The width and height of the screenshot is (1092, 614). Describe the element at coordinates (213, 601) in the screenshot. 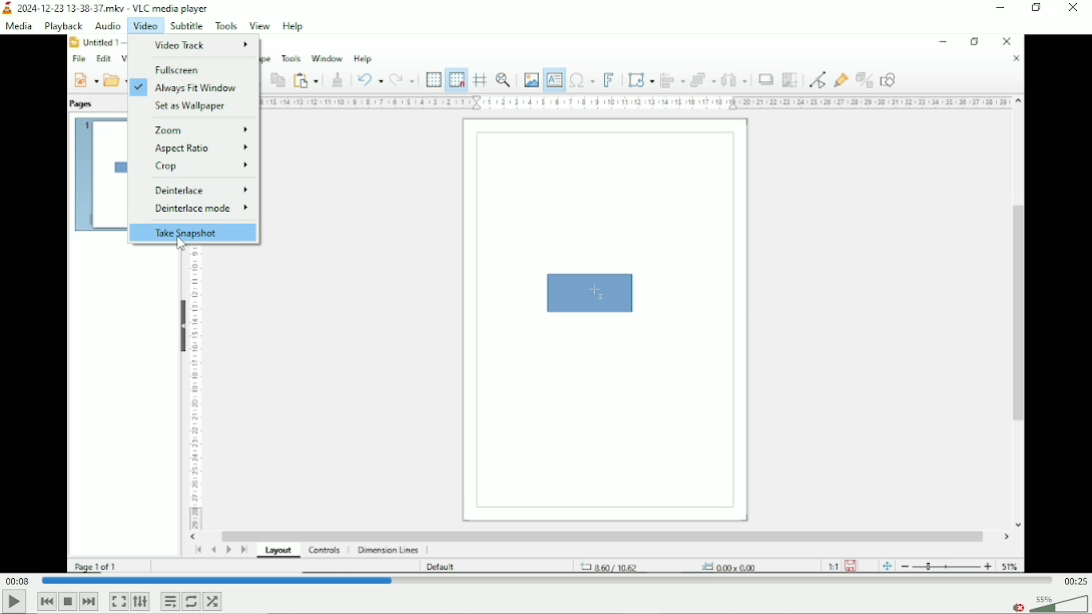

I see `Random` at that location.